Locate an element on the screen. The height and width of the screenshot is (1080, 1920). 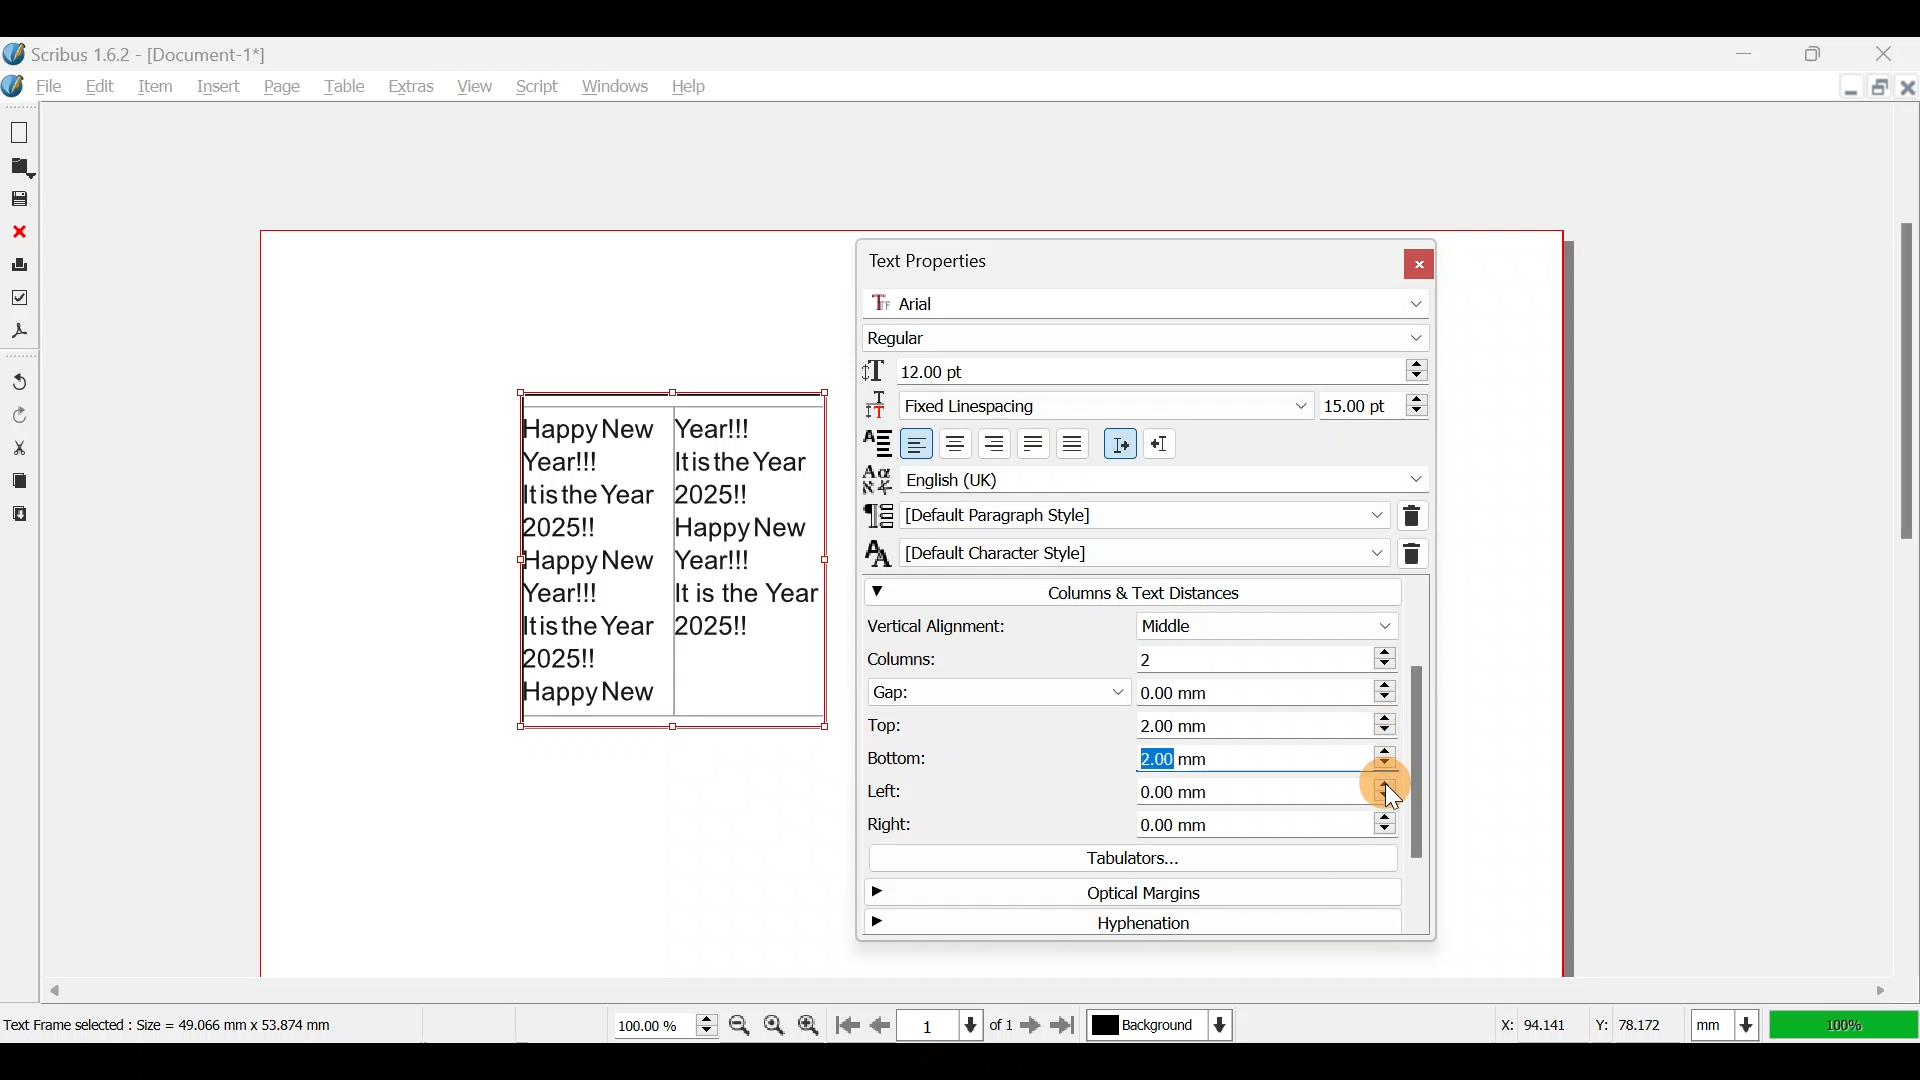
Current zoom level is located at coordinates (664, 1026).